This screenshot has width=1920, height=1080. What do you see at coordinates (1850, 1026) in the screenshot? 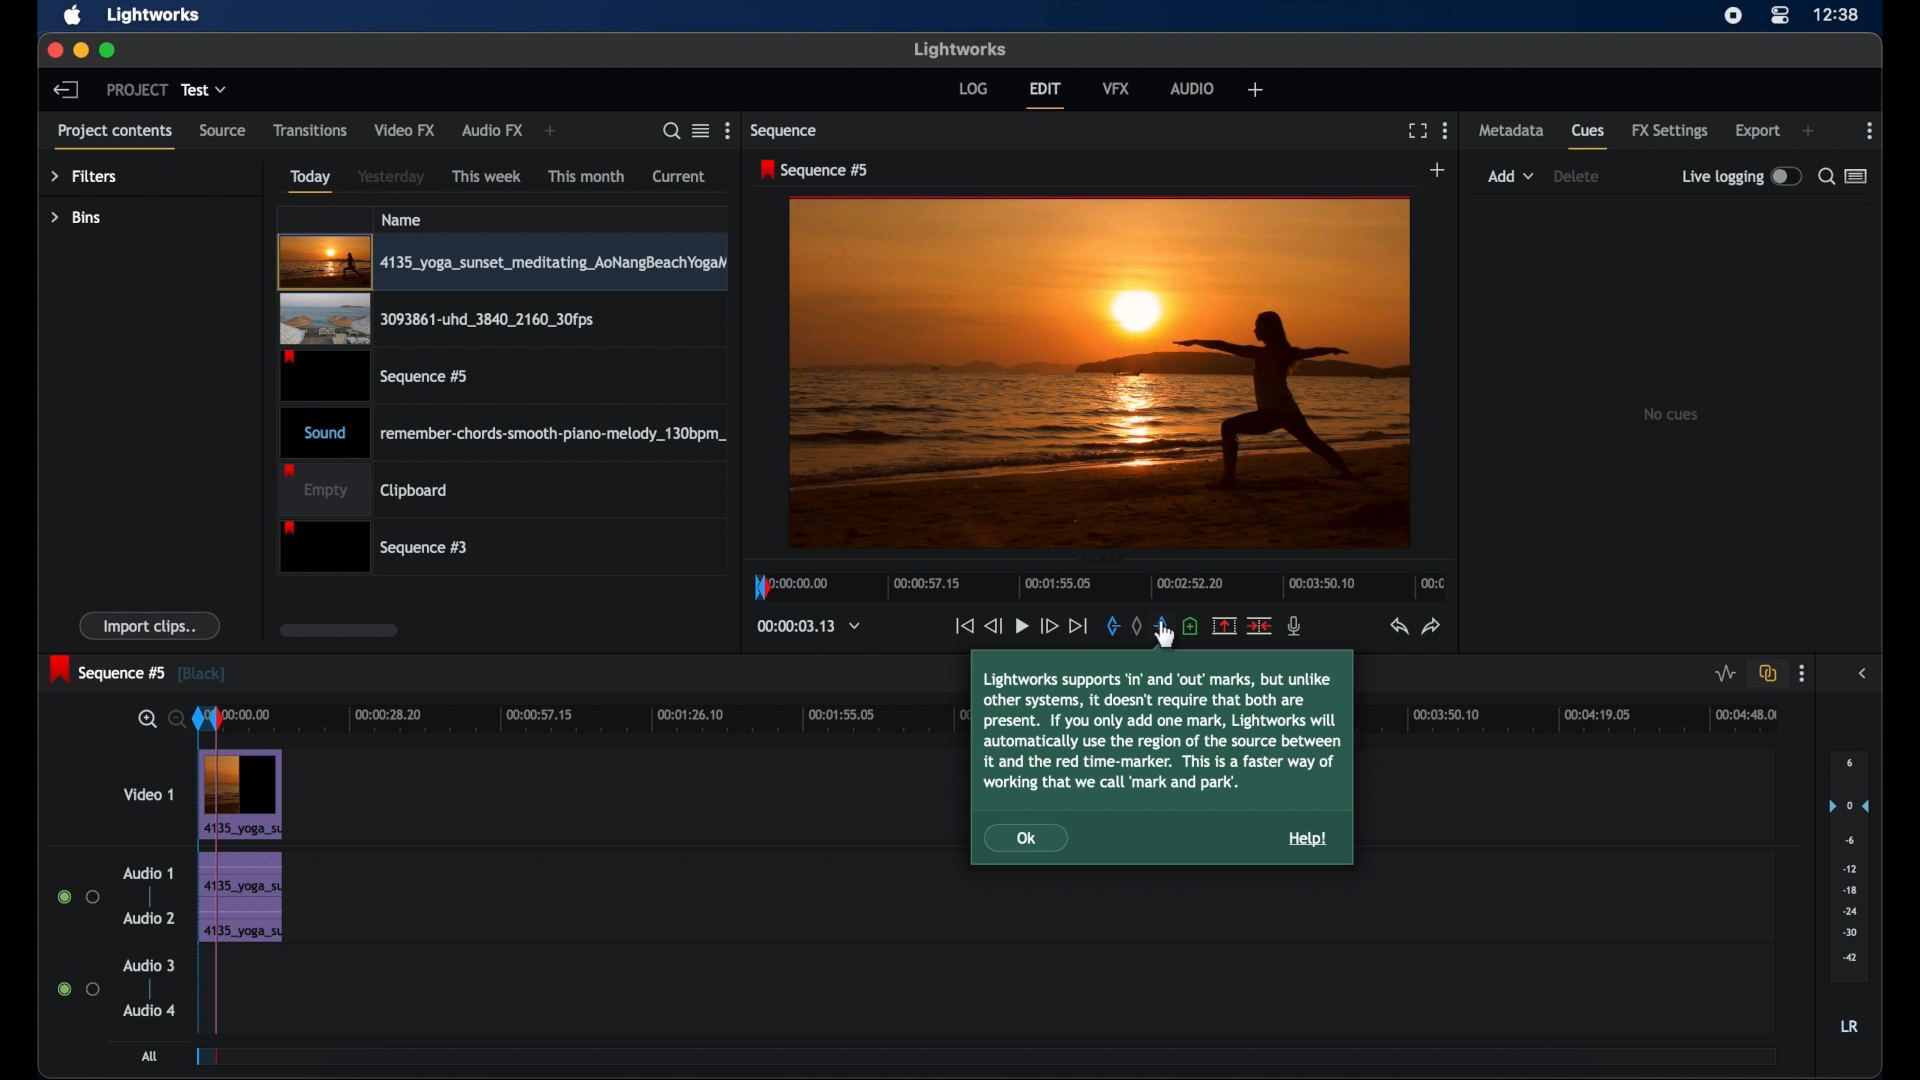
I see `lr` at bounding box center [1850, 1026].